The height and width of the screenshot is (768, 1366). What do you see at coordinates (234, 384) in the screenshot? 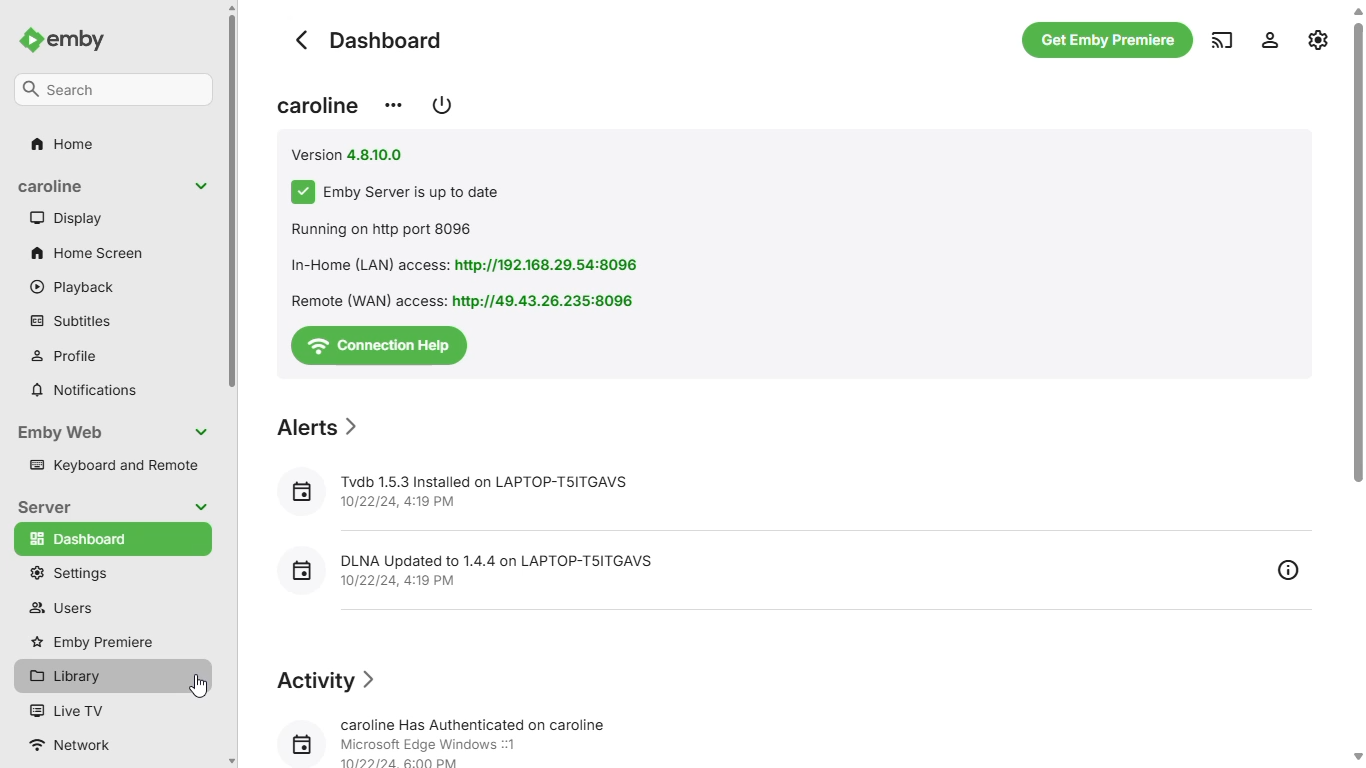
I see `vertical scroll bar` at bounding box center [234, 384].